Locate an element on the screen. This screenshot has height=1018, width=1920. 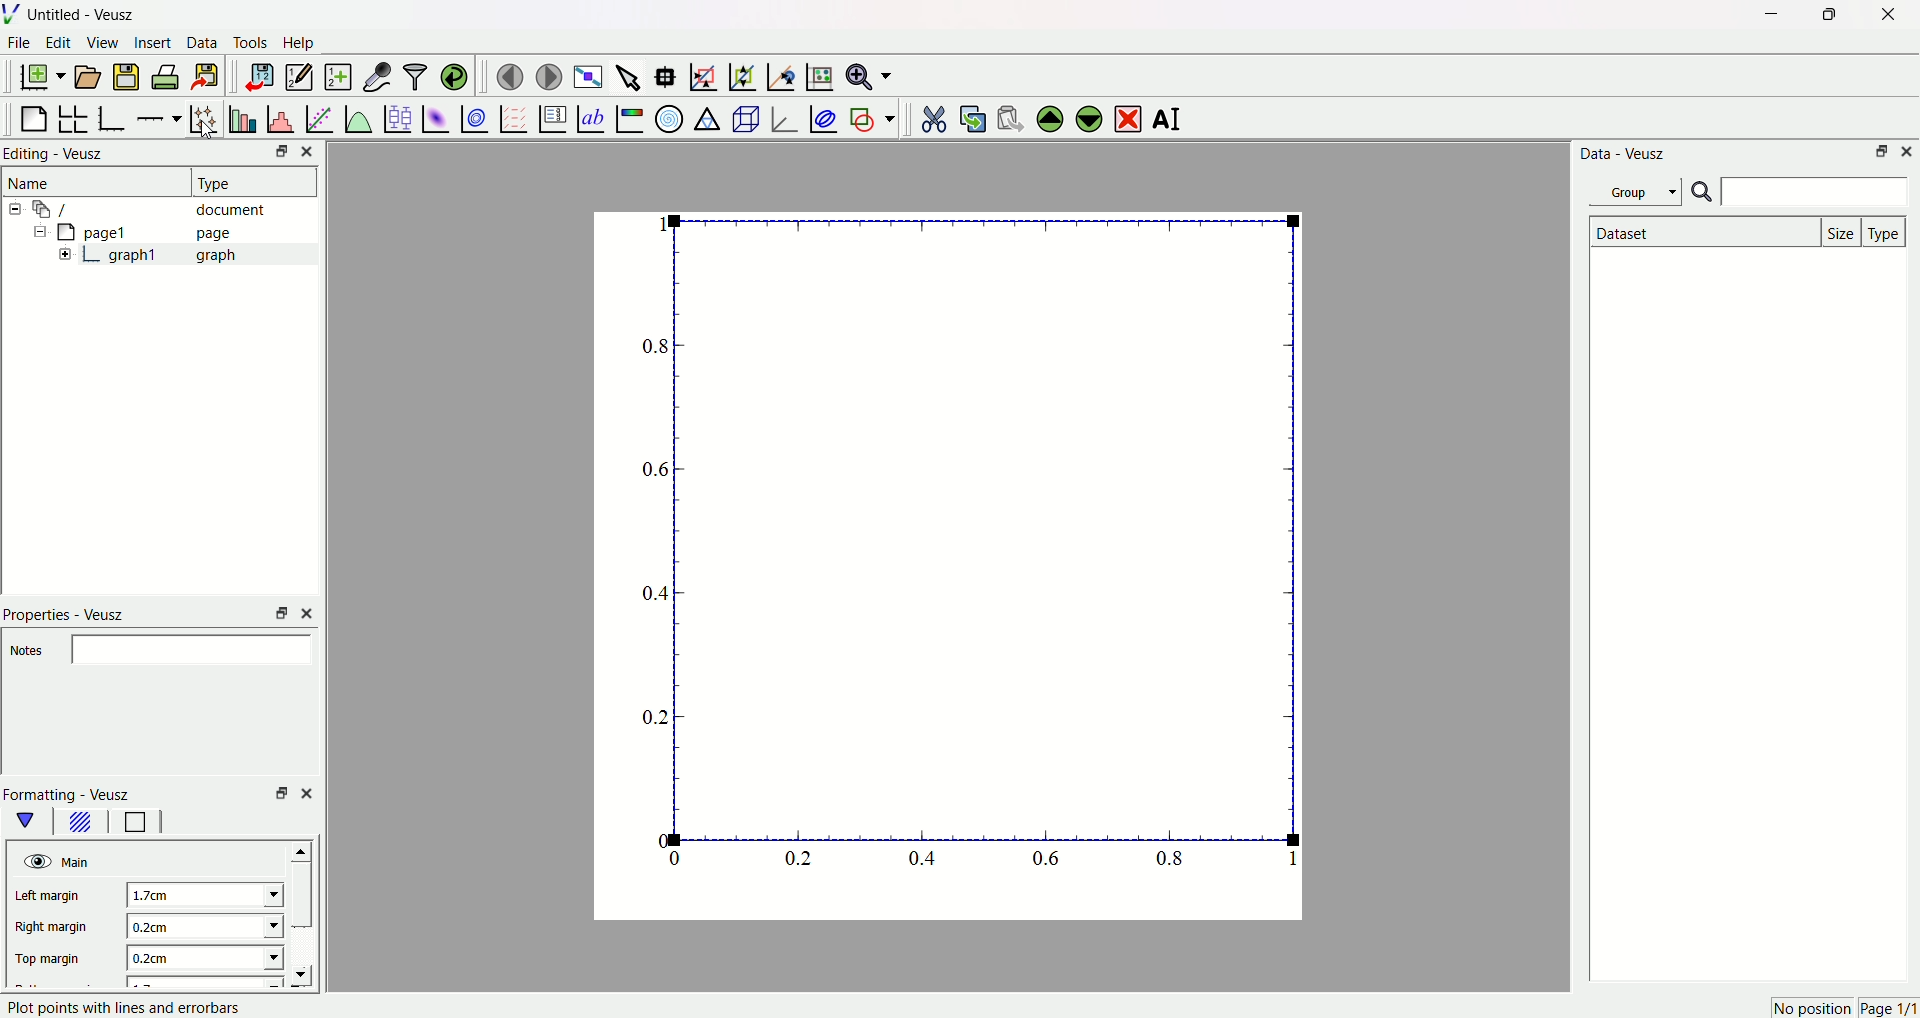
plot box plots is located at coordinates (397, 116).